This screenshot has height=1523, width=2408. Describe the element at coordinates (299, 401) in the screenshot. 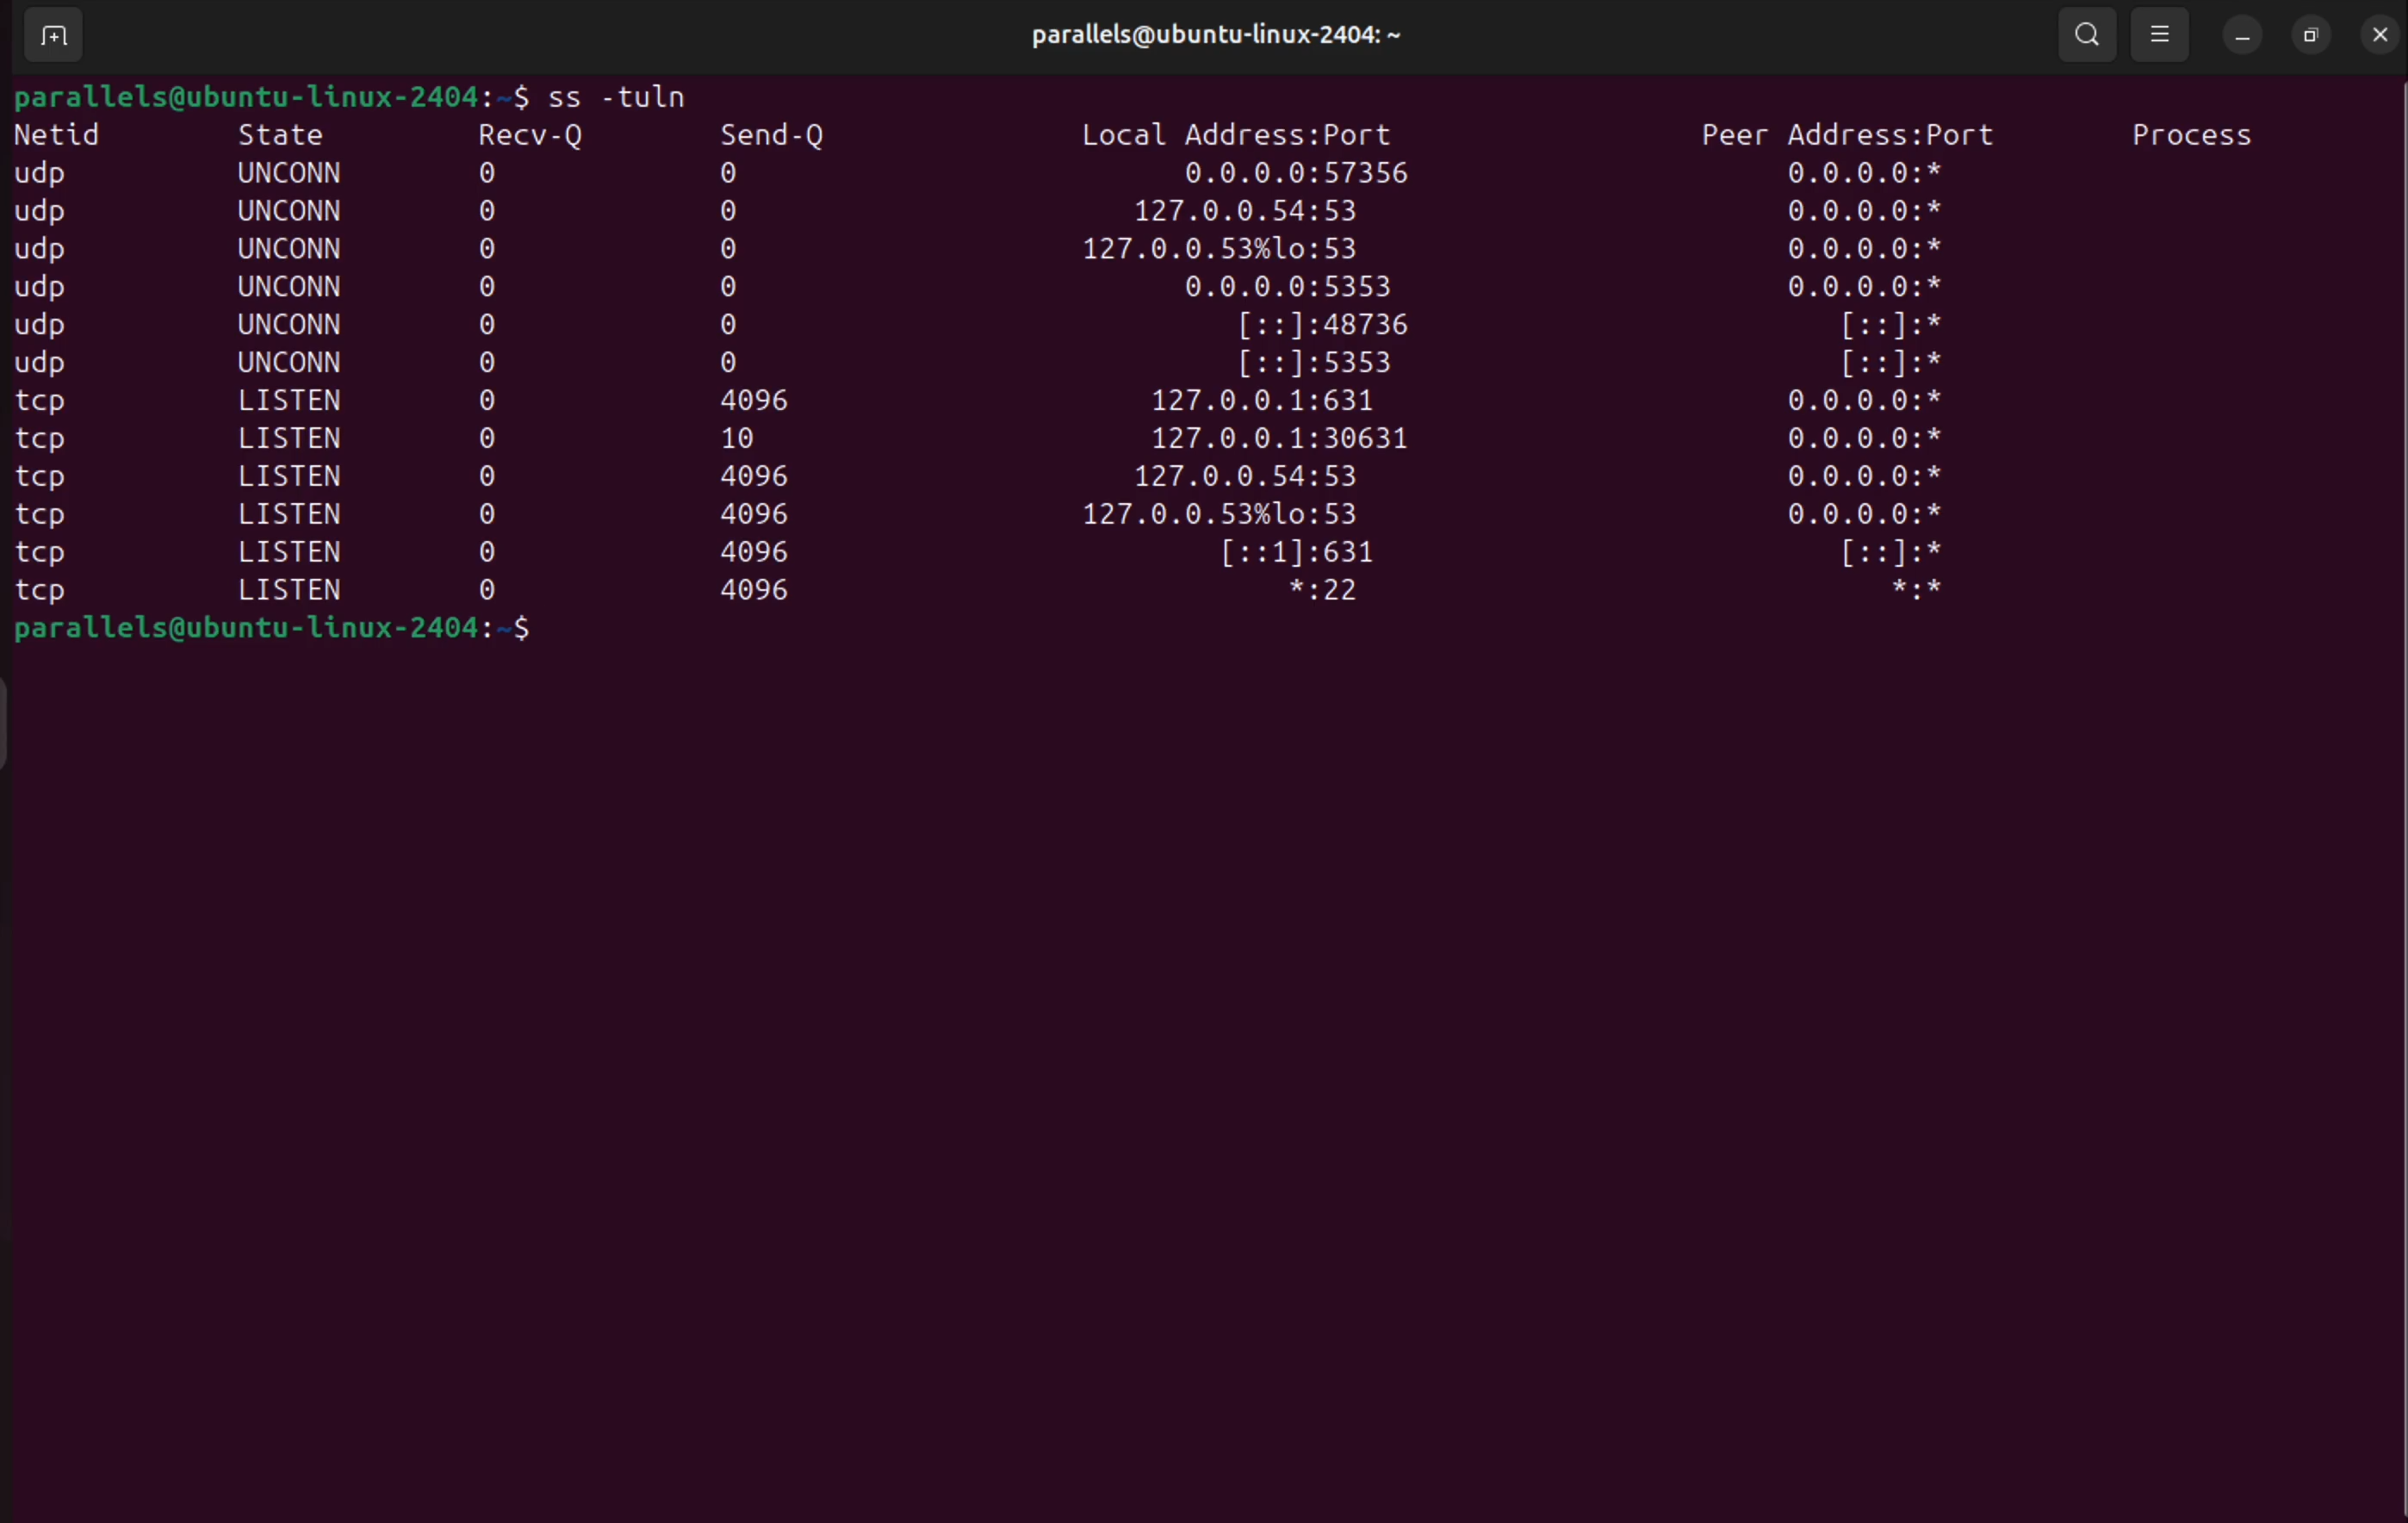

I see `listen` at that location.